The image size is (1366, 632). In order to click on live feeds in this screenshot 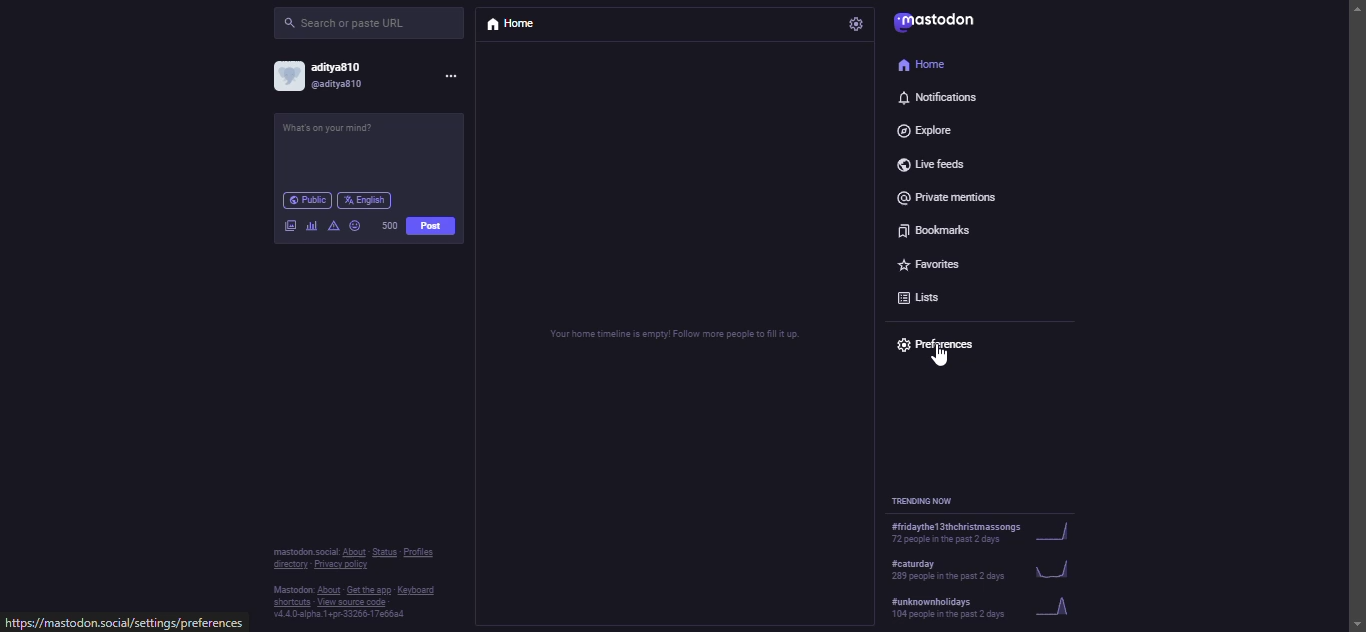, I will do `click(926, 162)`.